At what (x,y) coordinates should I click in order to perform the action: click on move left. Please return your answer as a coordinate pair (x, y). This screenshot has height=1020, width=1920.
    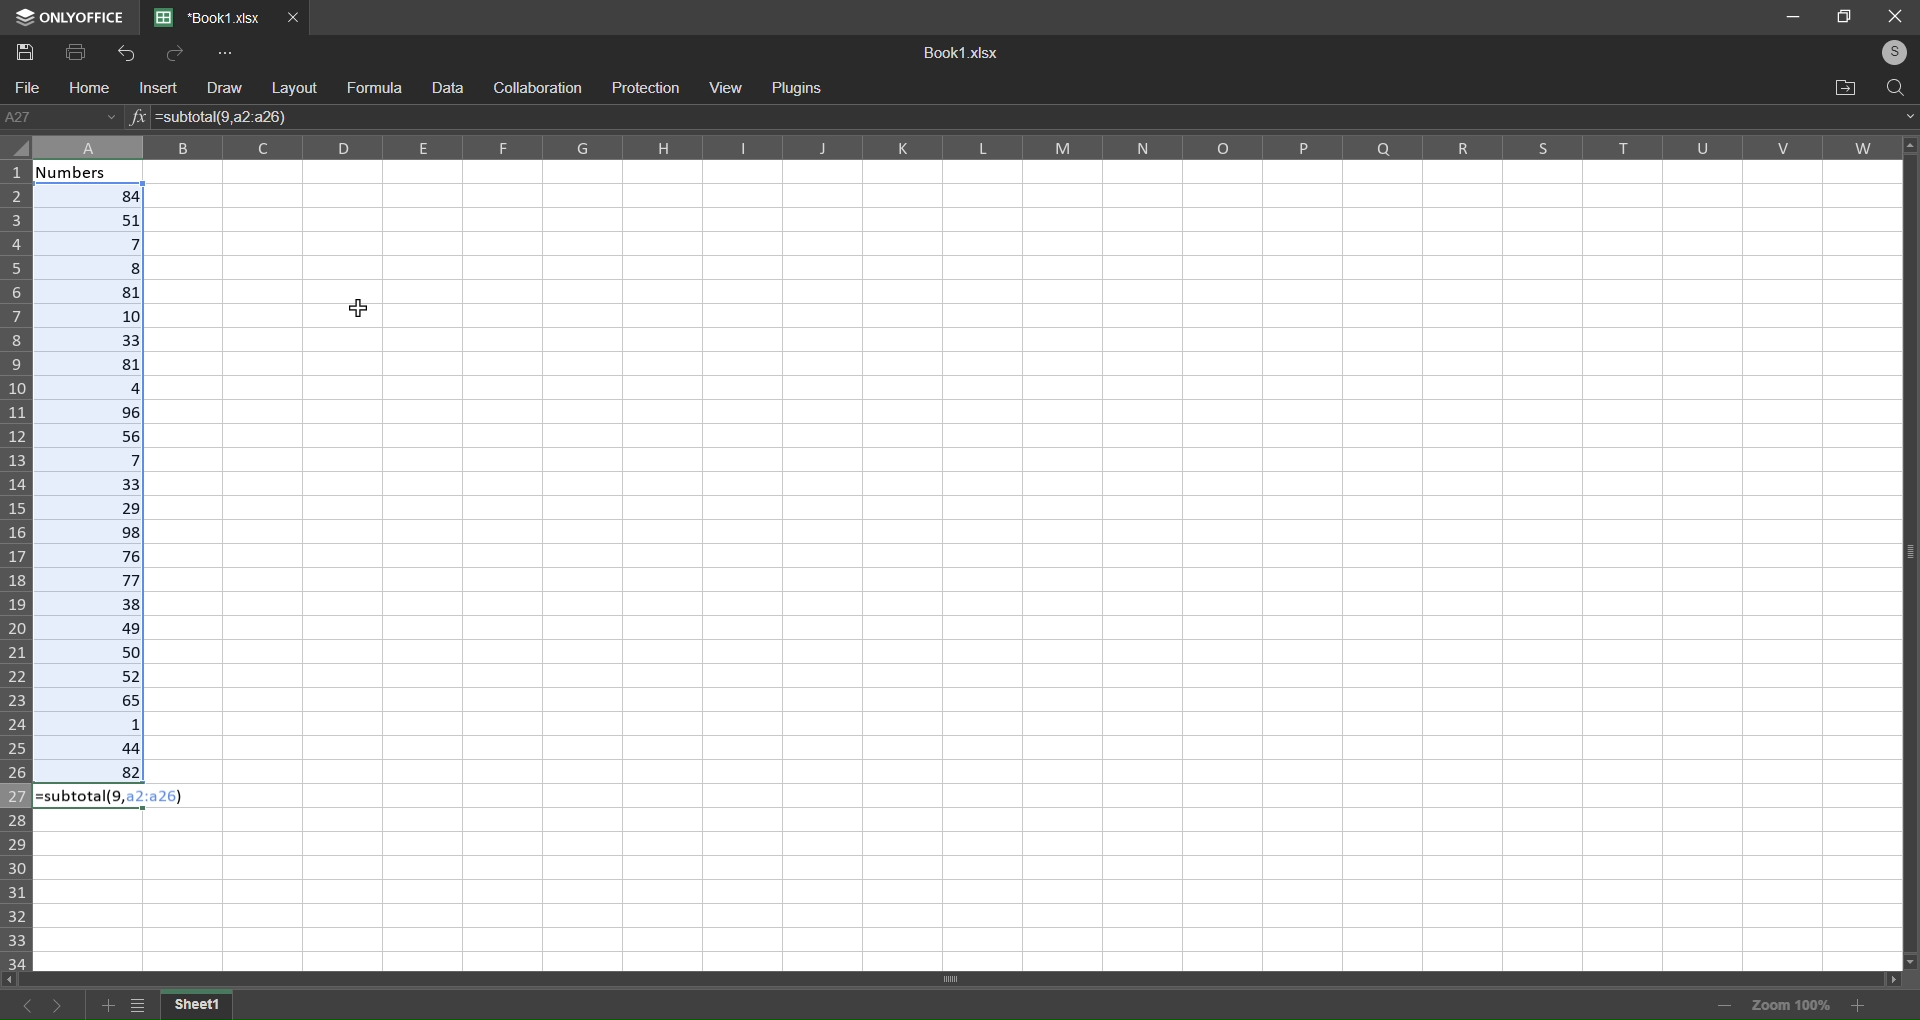
    Looking at the image, I should click on (16, 977).